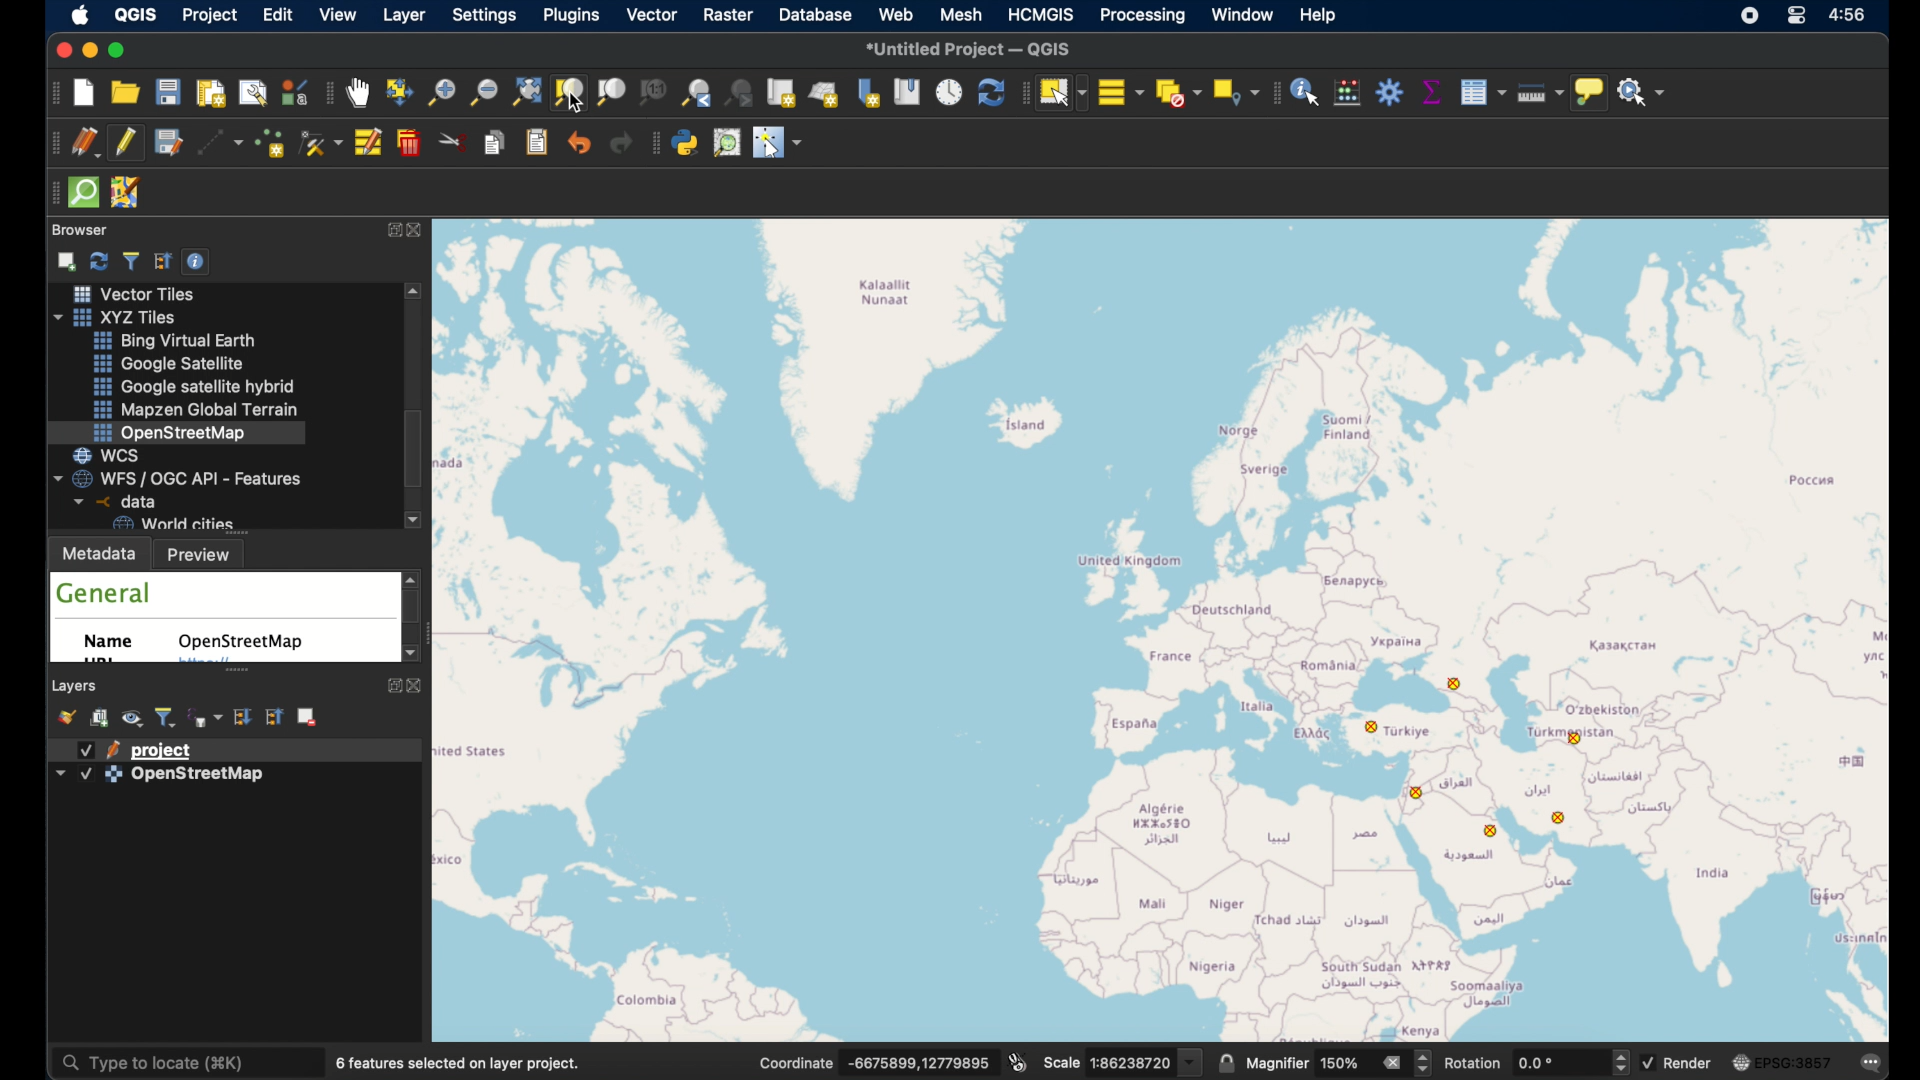  What do you see at coordinates (85, 95) in the screenshot?
I see `new project` at bounding box center [85, 95].